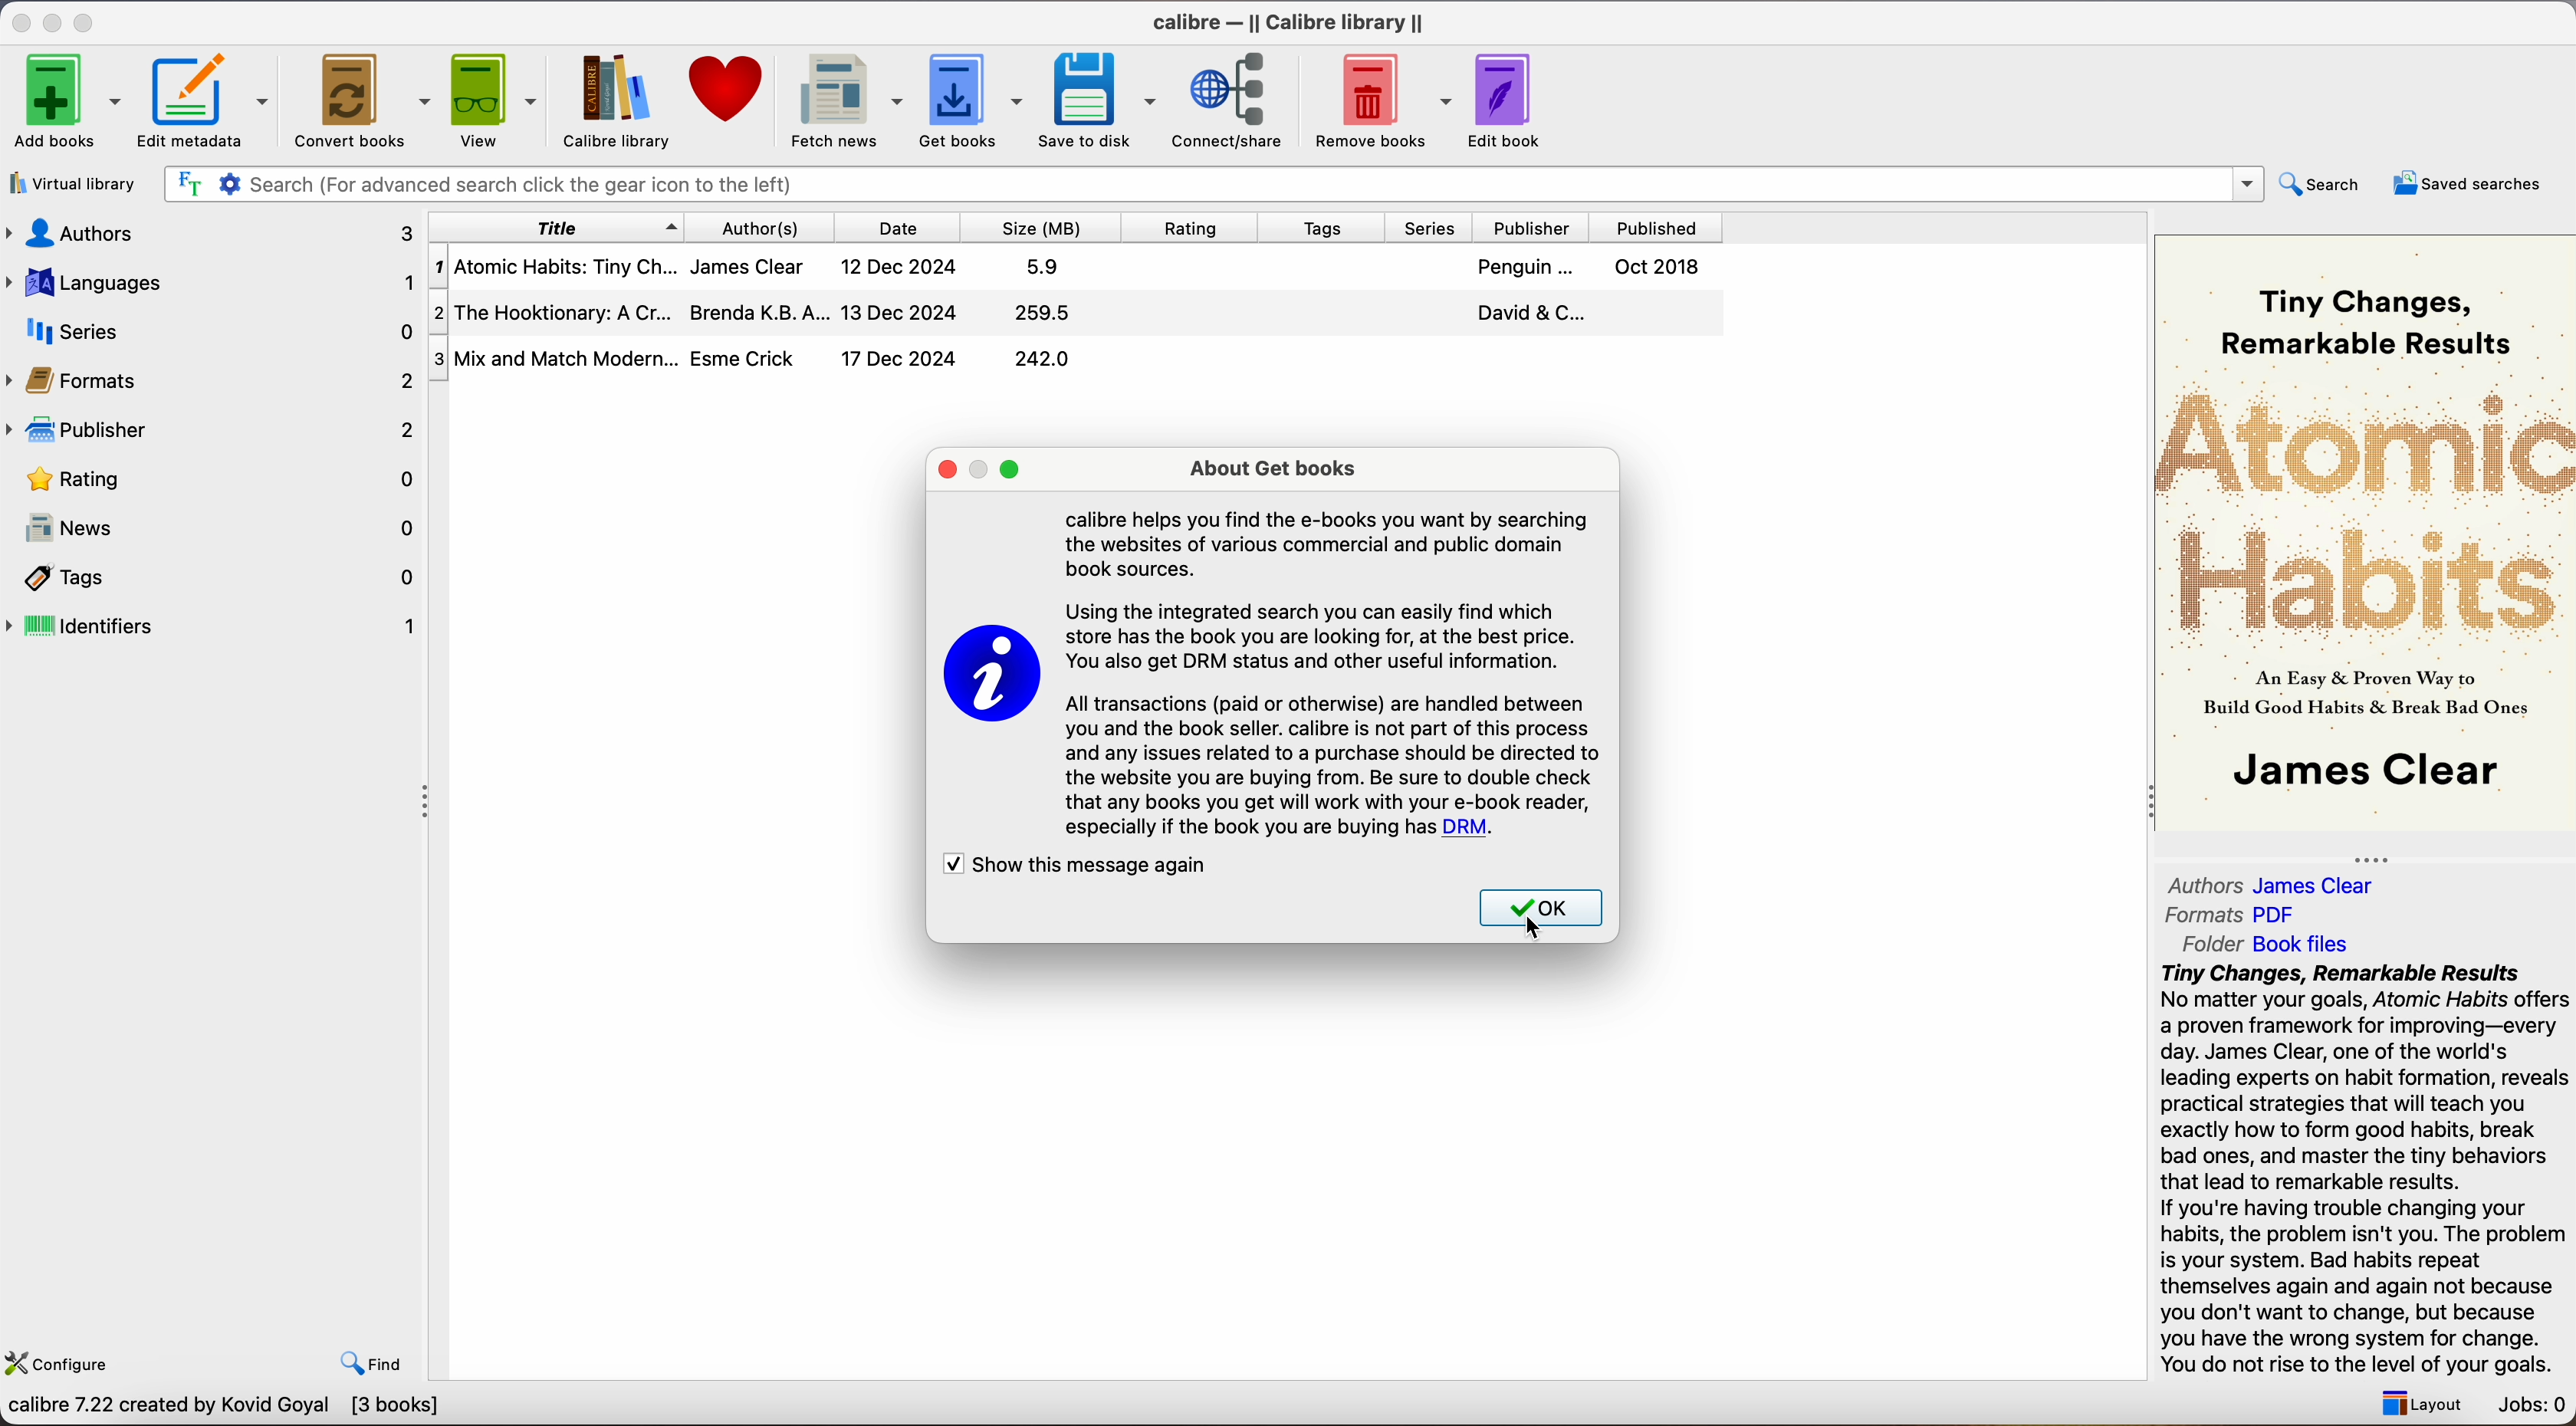 The height and width of the screenshot is (1426, 2576). What do you see at coordinates (2368, 530) in the screenshot?
I see `book cover preview` at bounding box center [2368, 530].